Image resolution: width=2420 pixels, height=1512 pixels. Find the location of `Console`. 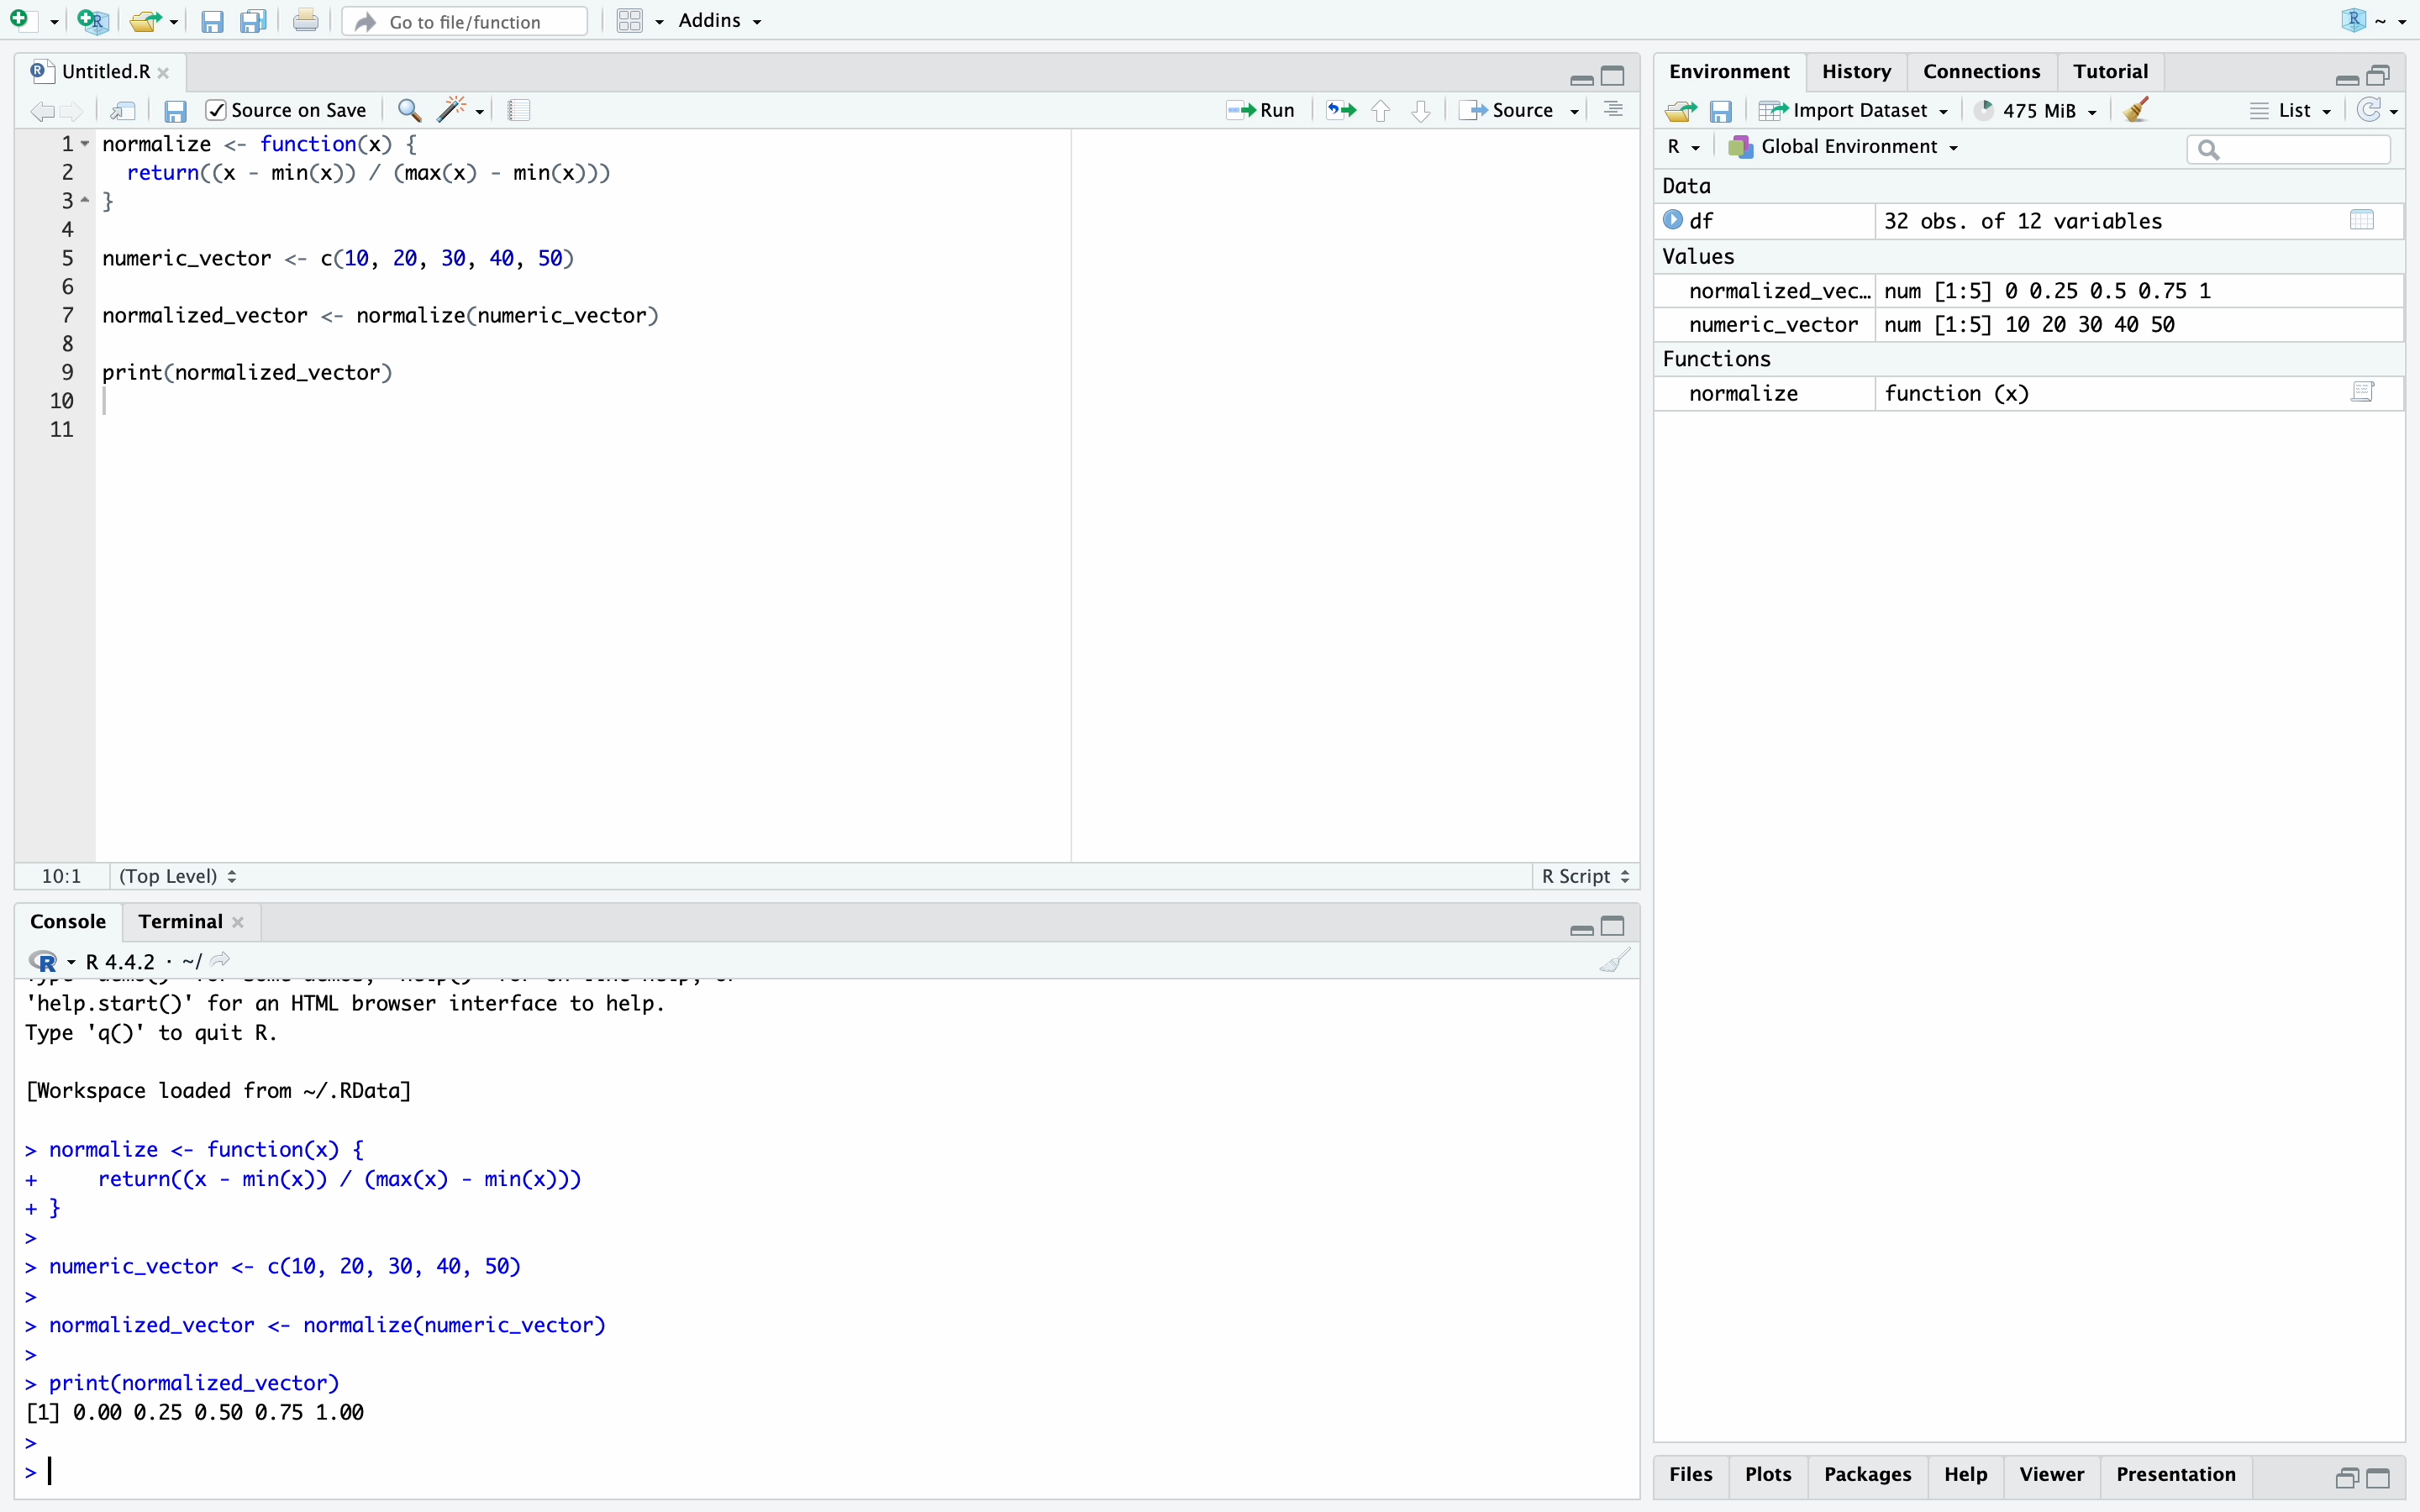

Console is located at coordinates (65, 924).